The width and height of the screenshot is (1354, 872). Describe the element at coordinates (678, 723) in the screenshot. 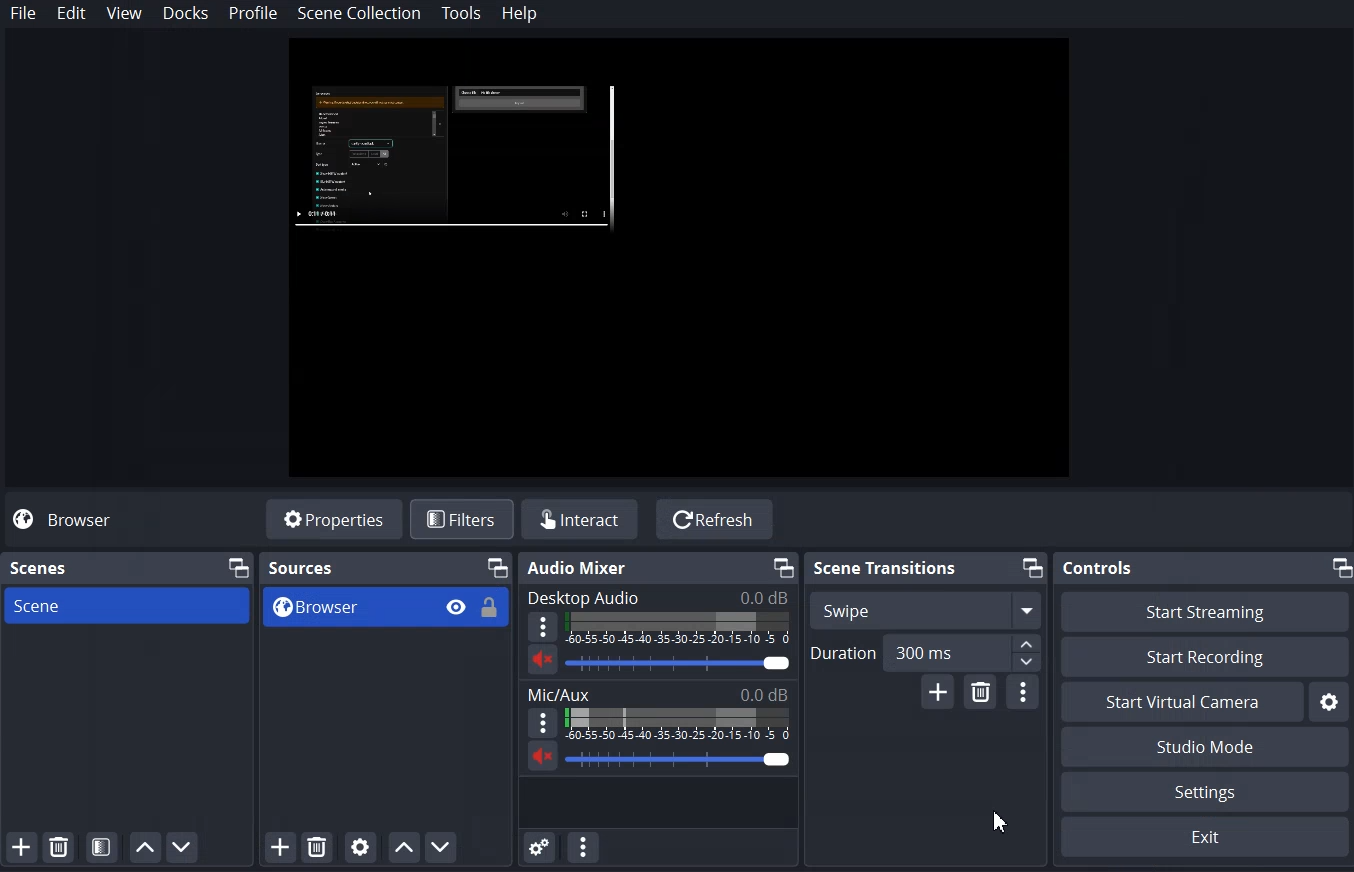

I see `Volume Indicator` at that location.